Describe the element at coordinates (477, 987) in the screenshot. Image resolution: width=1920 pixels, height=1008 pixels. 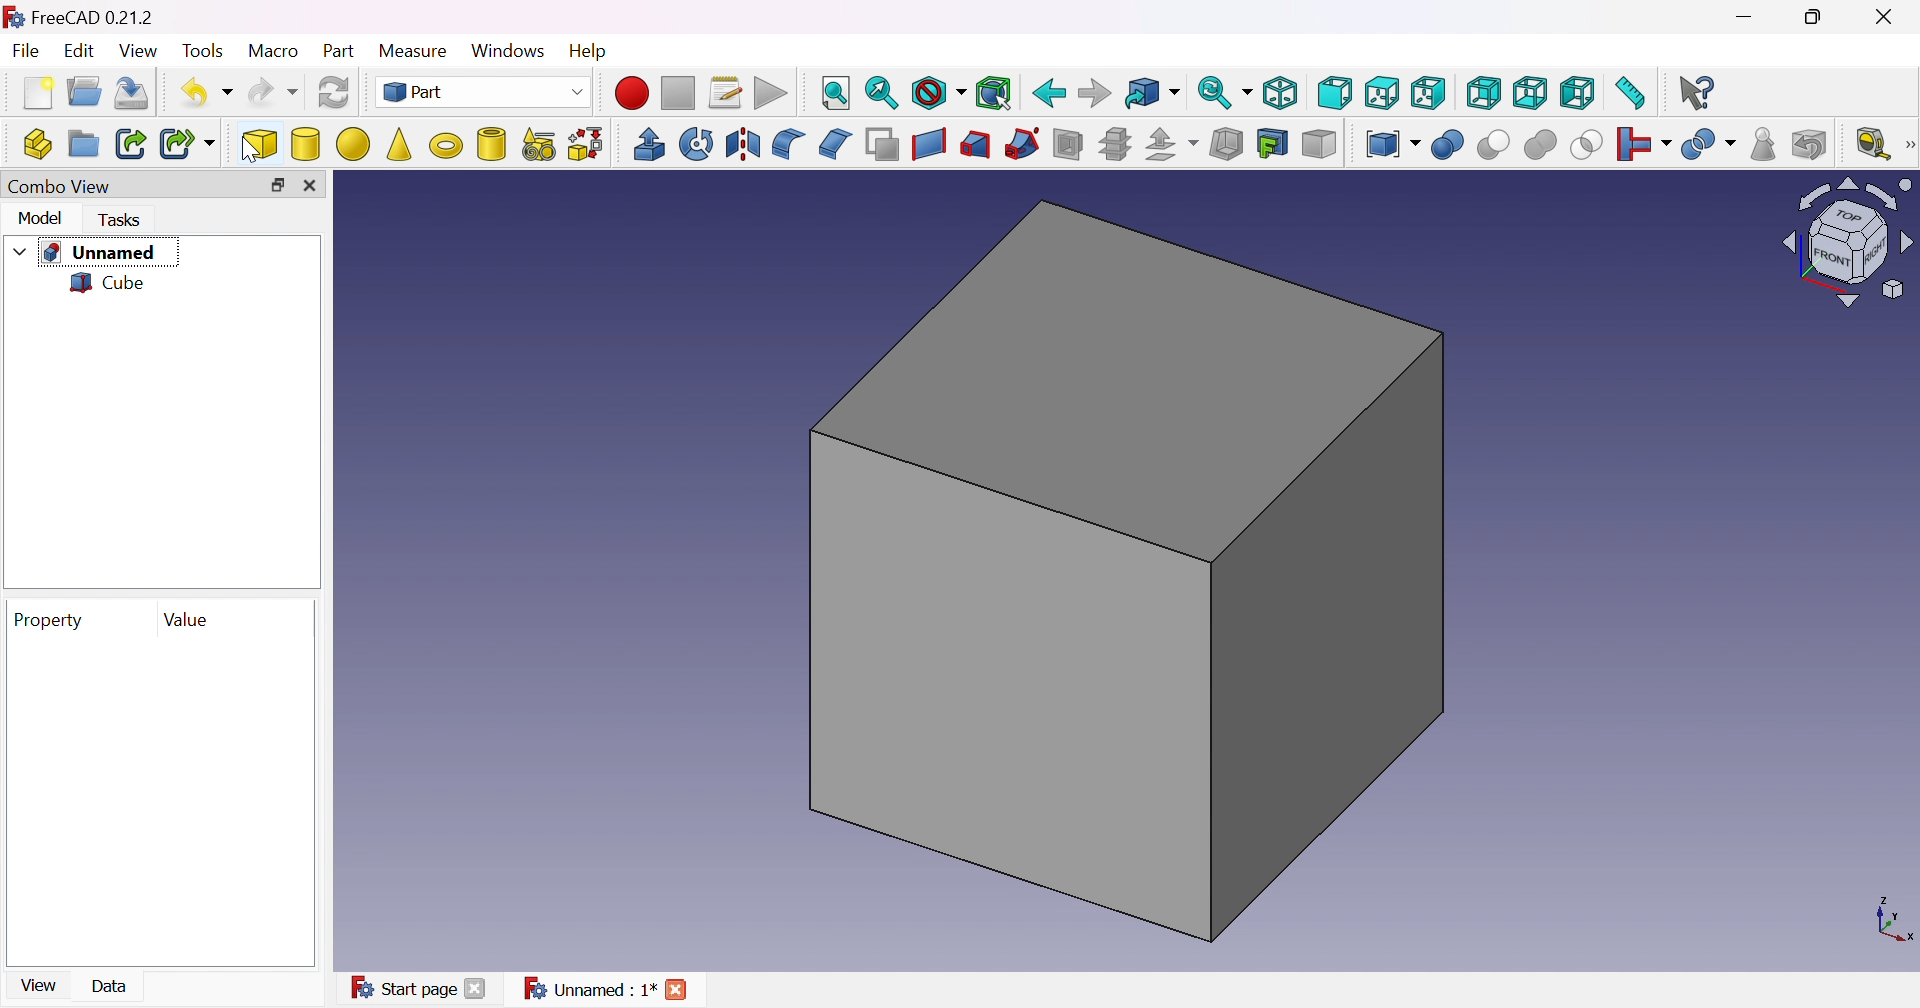
I see `Close` at that location.